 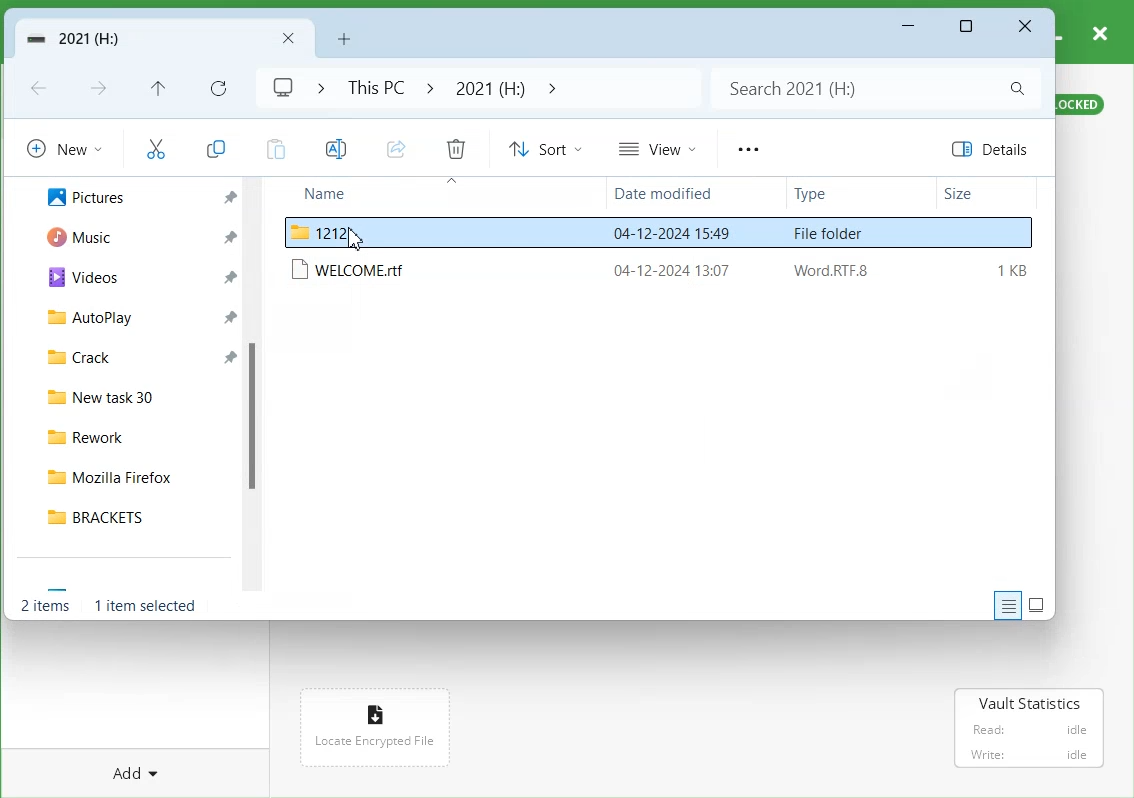 What do you see at coordinates (1037, 605) in the screenshot?
I see `Display item by using large thumbnail` at bounding box center [1037, 605].